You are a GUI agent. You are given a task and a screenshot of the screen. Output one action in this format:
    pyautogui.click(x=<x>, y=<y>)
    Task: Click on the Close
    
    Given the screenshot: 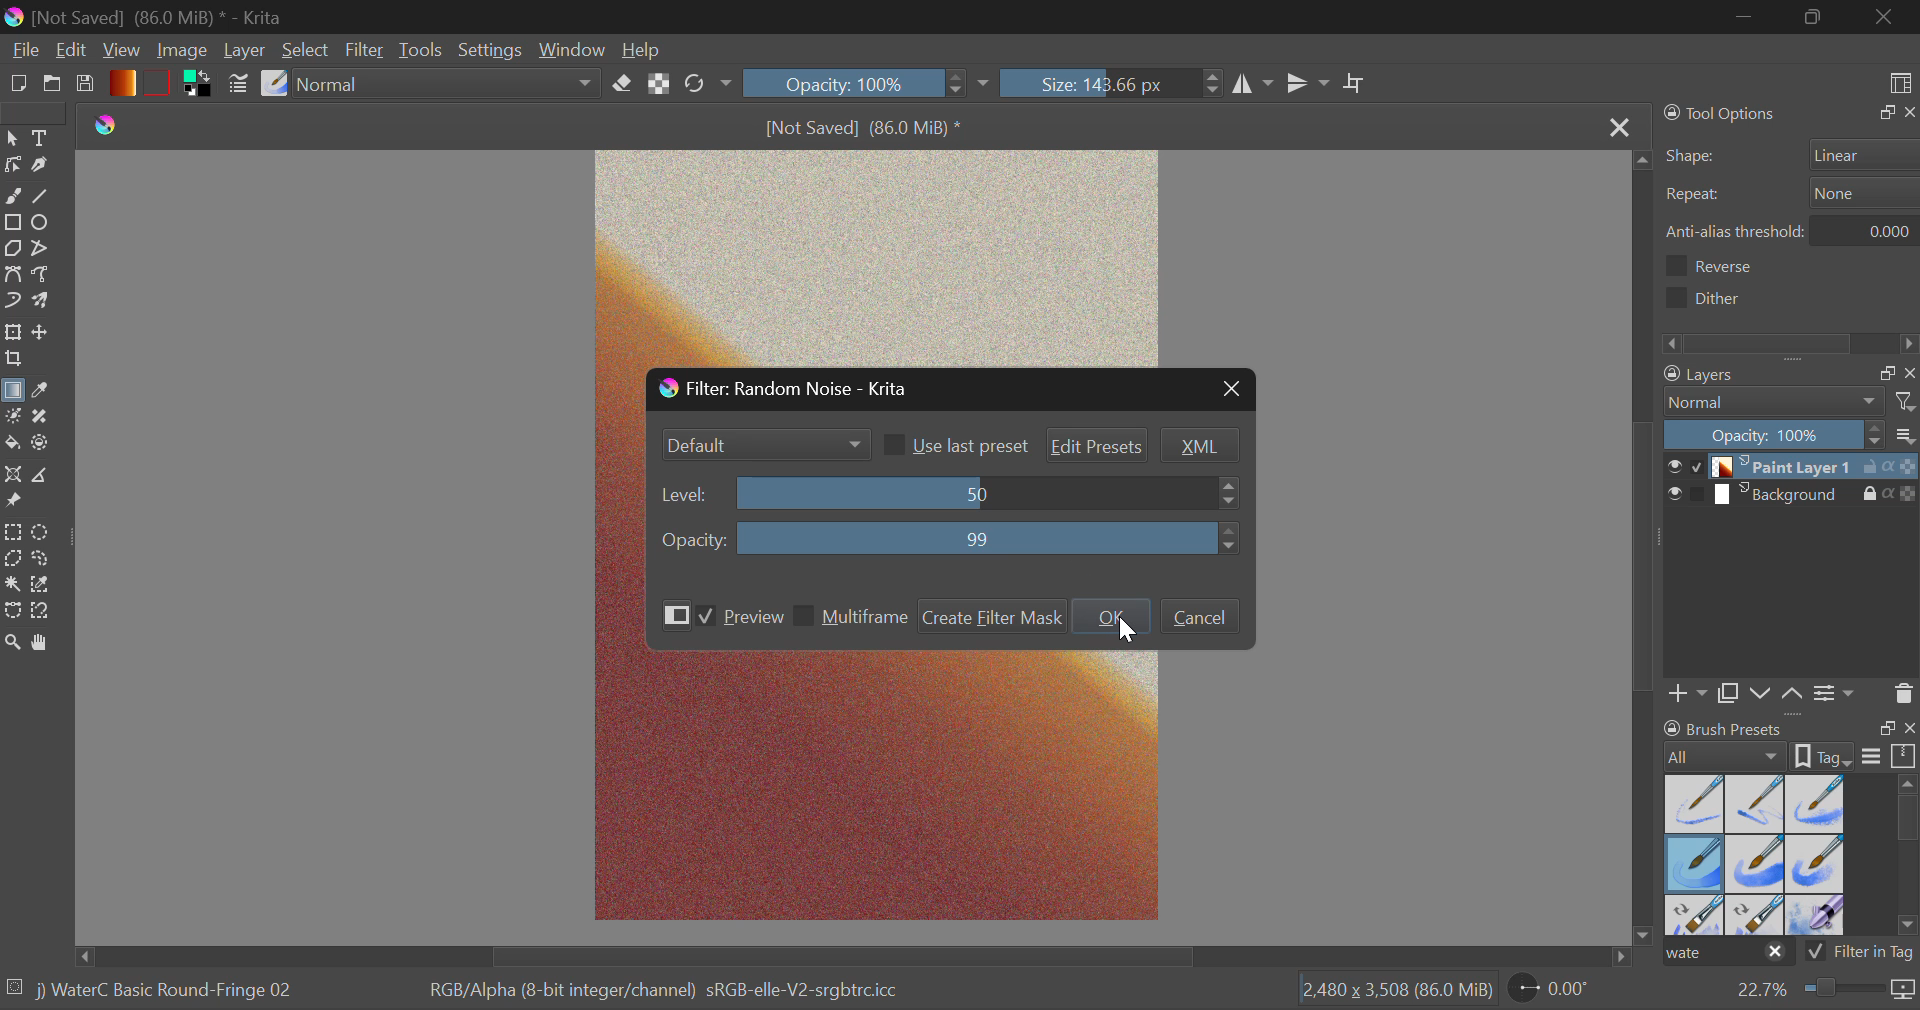 What is the action you would take?
    pyautogui.click(x=1226, y=390)
    